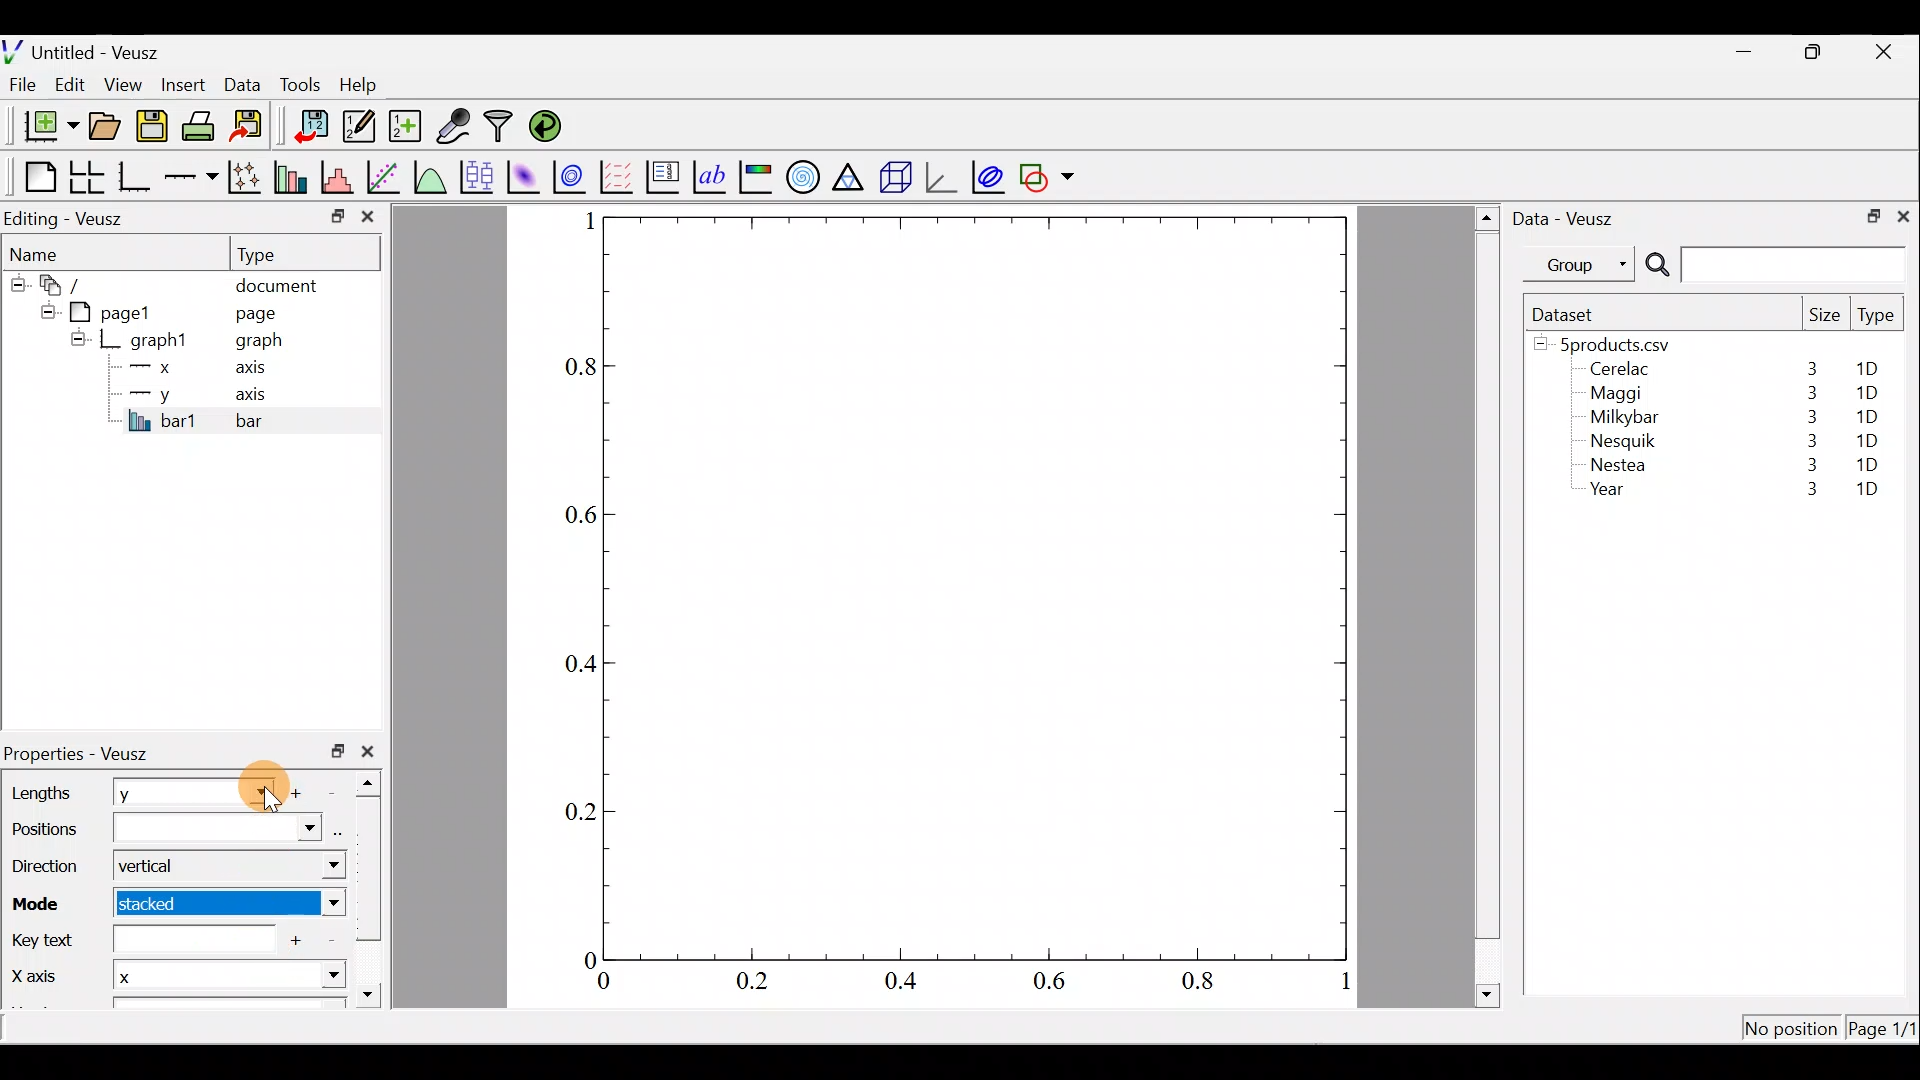  Describe the element at coordinates (1867, 214) in the screenshot. I see `restore down` at that location.